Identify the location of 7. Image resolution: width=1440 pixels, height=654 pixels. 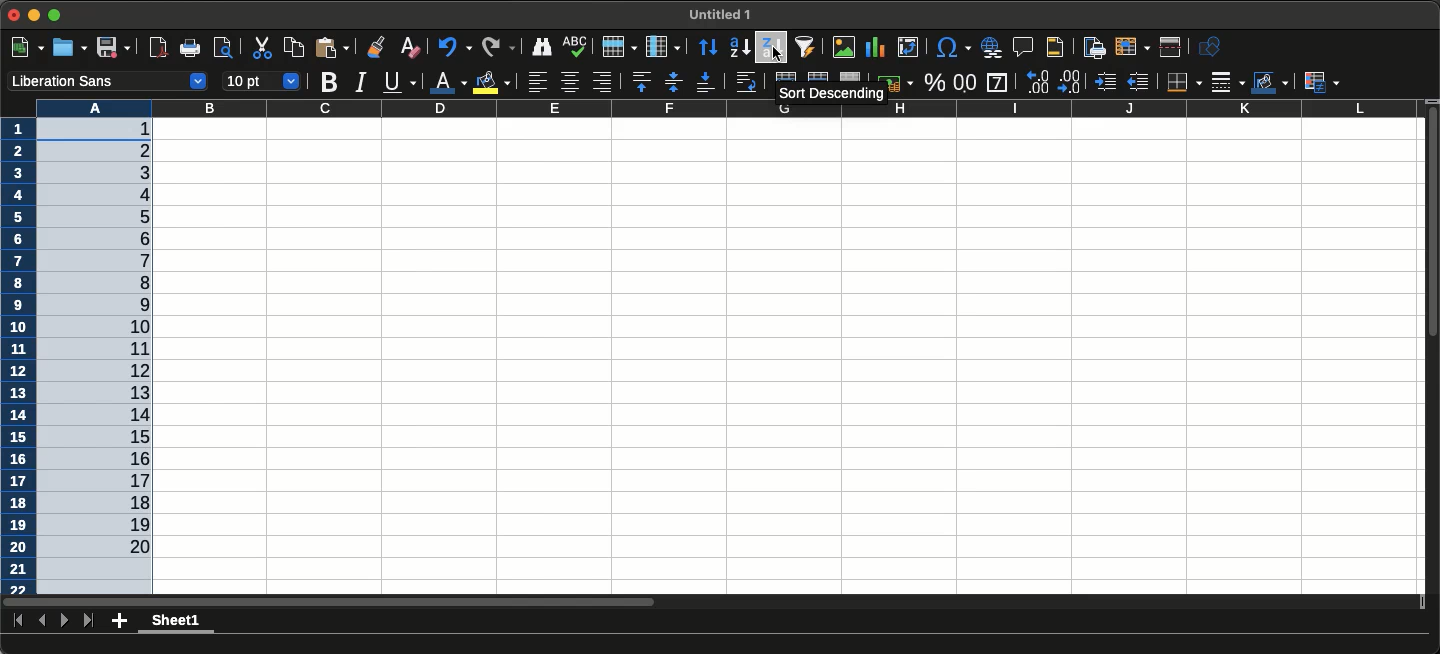
(131, 261).